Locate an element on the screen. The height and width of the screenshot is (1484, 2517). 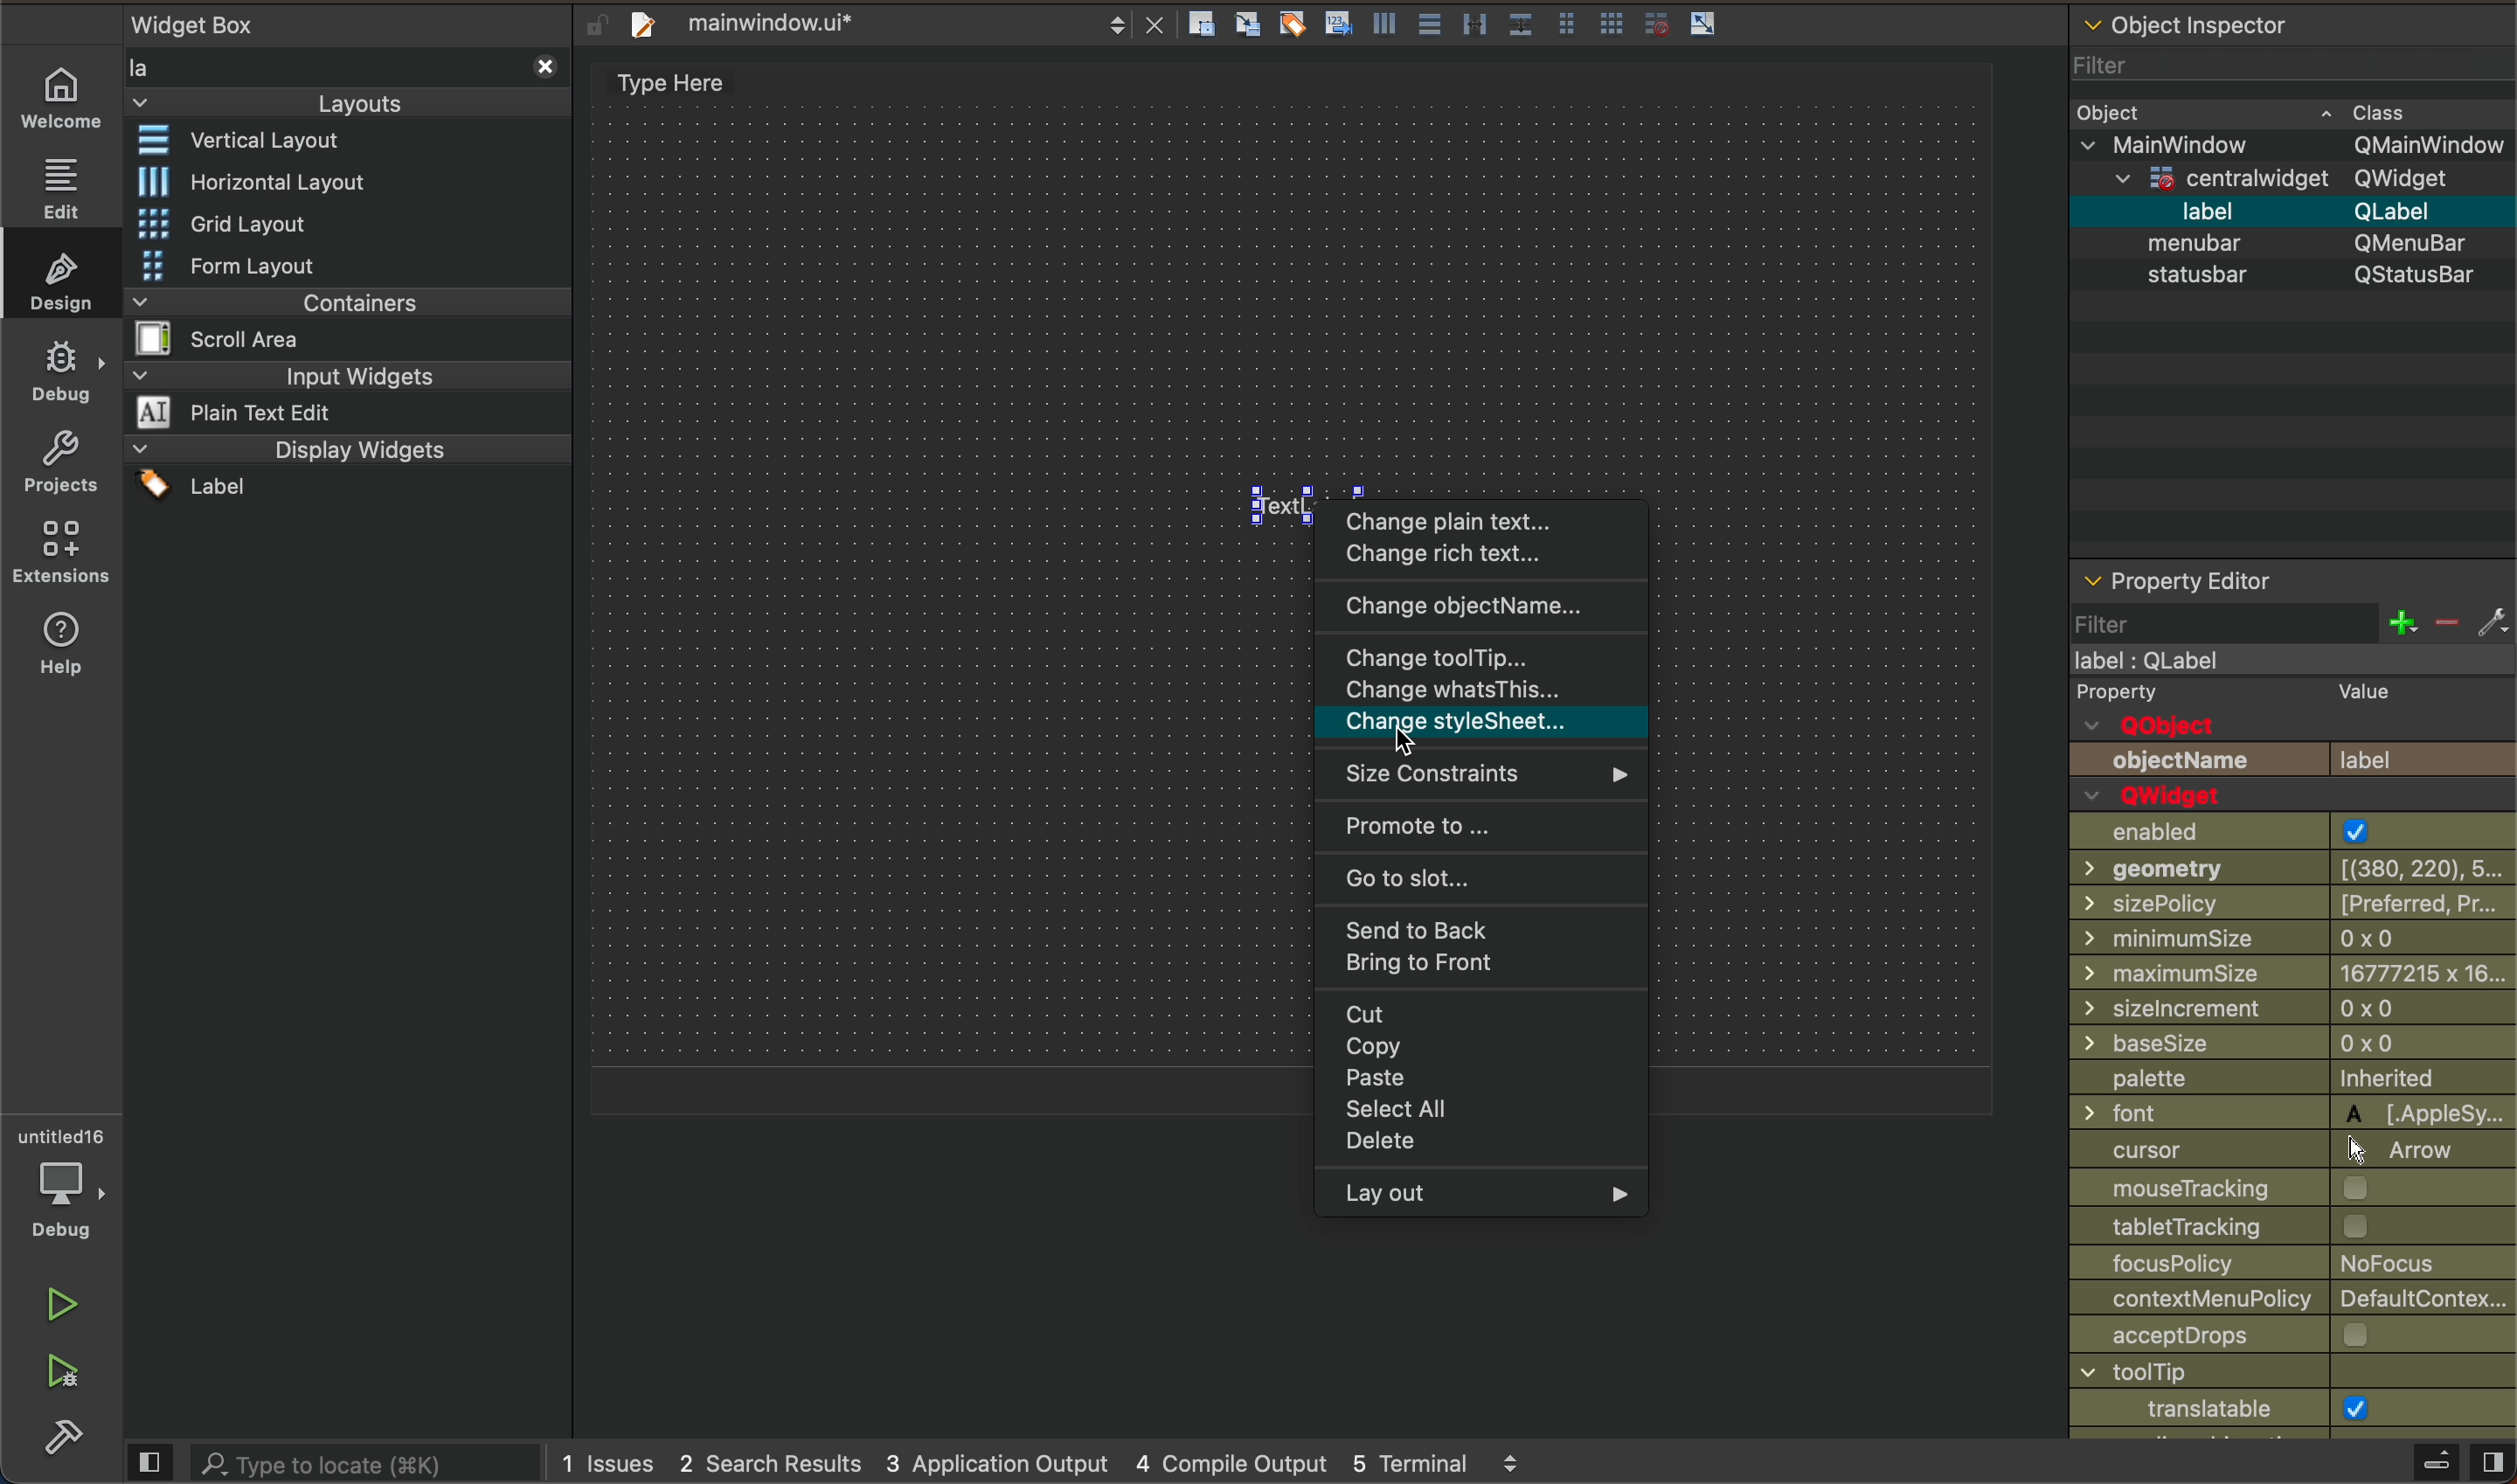
acceptdrops is located at coordinates (2292, 1337).